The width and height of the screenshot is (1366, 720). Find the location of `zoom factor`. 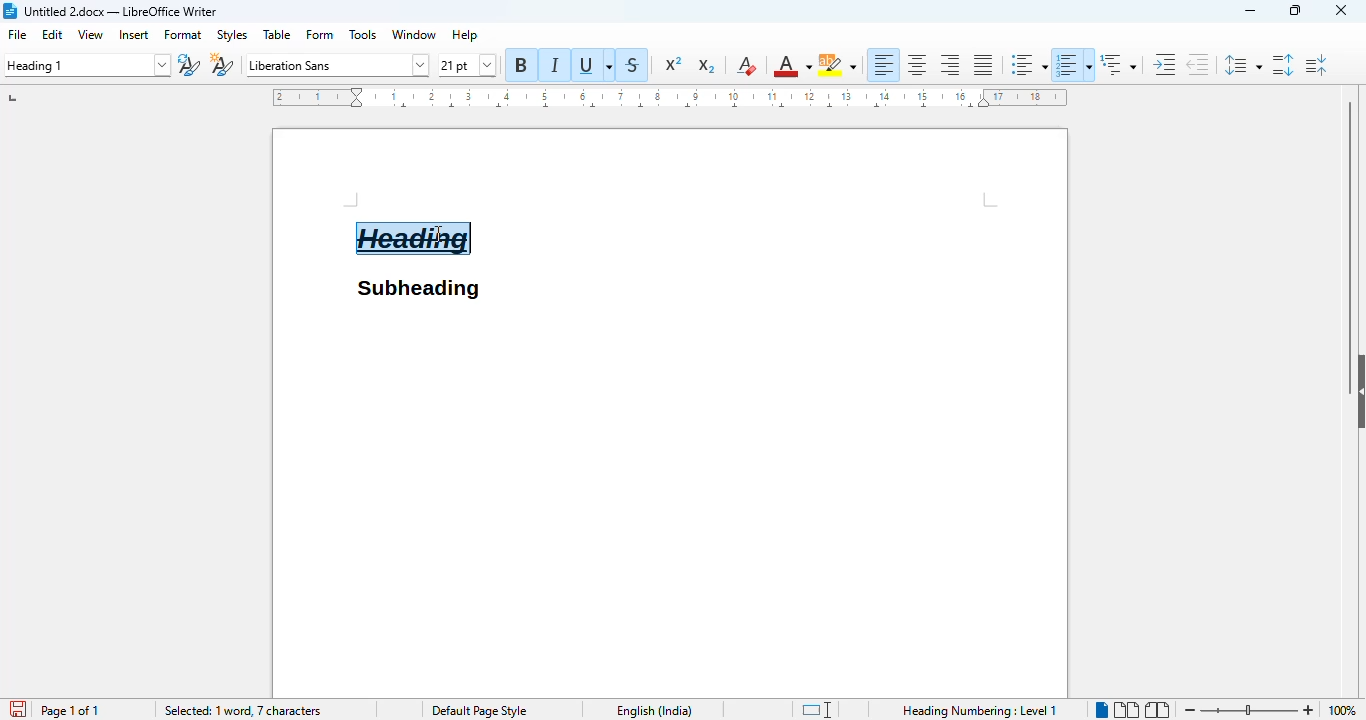

zoom factor is located at coordinates (1344, 710).